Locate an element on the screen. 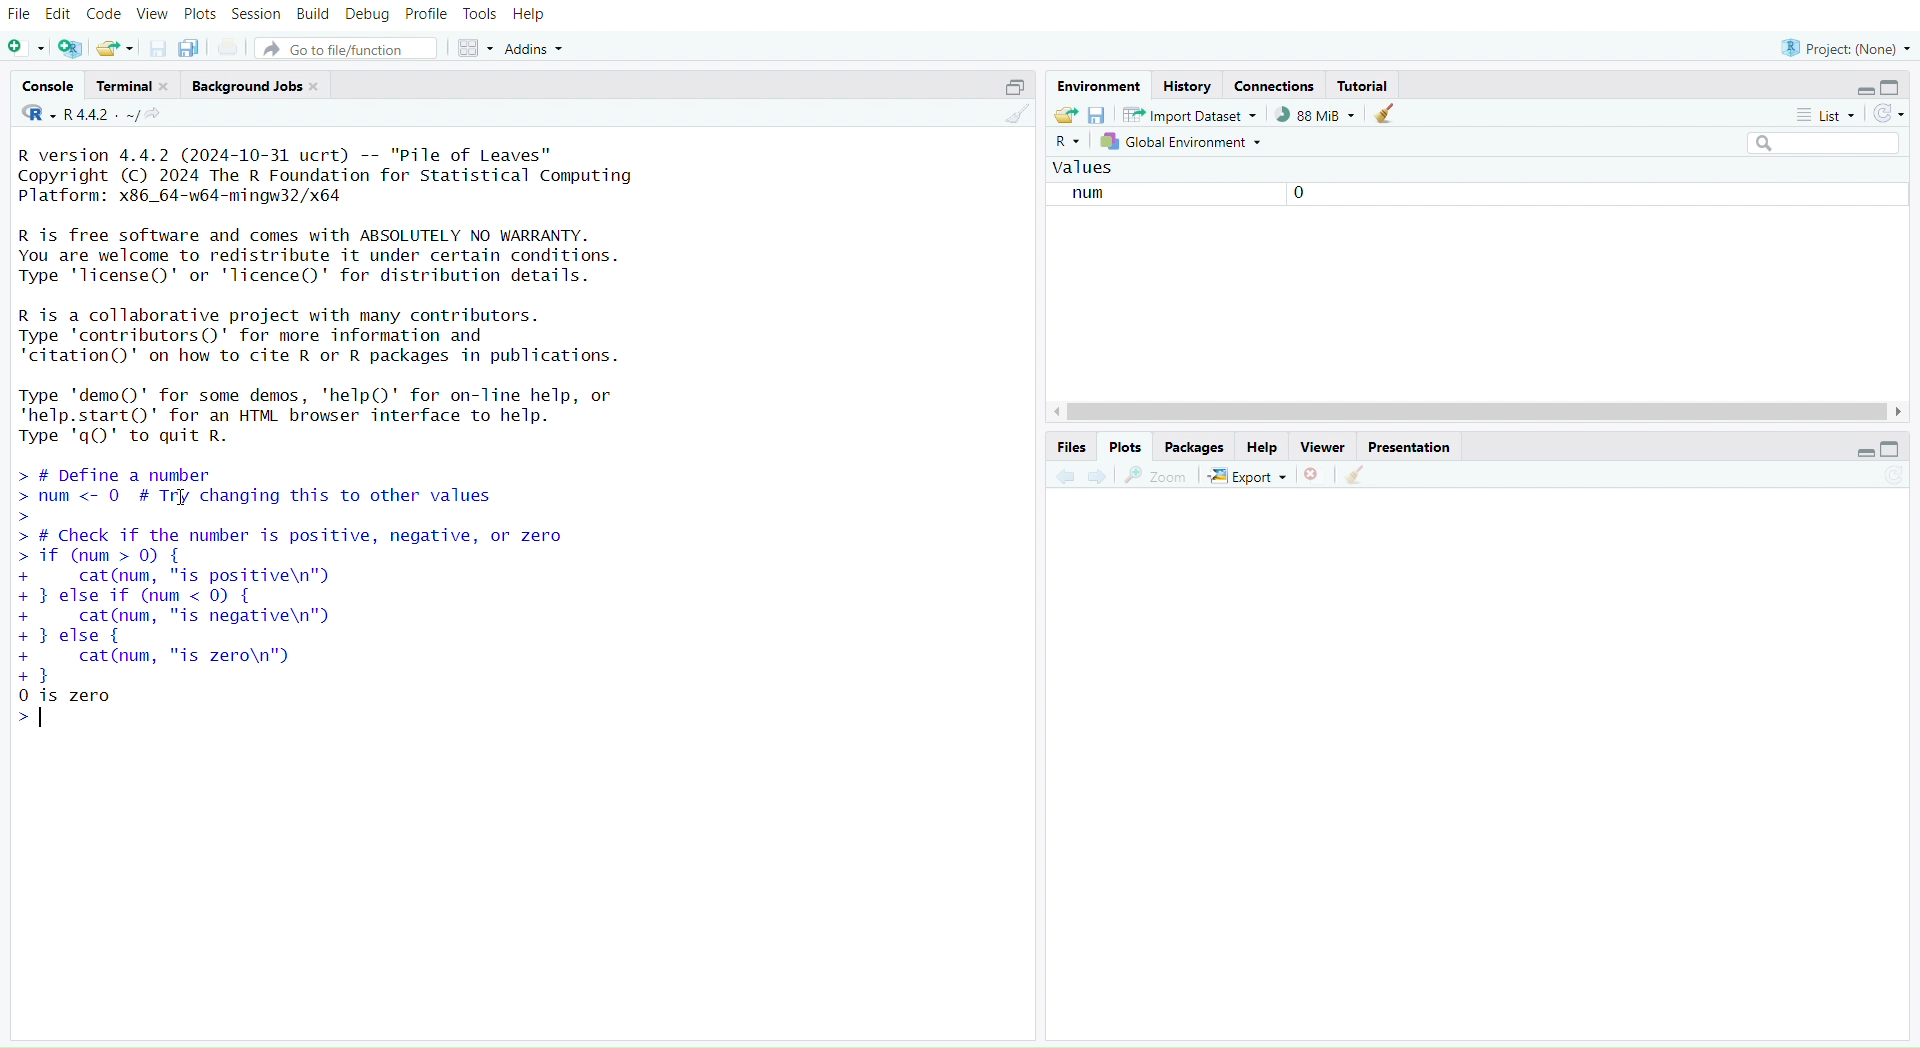  text cursor is located at coordinates (44, 718).